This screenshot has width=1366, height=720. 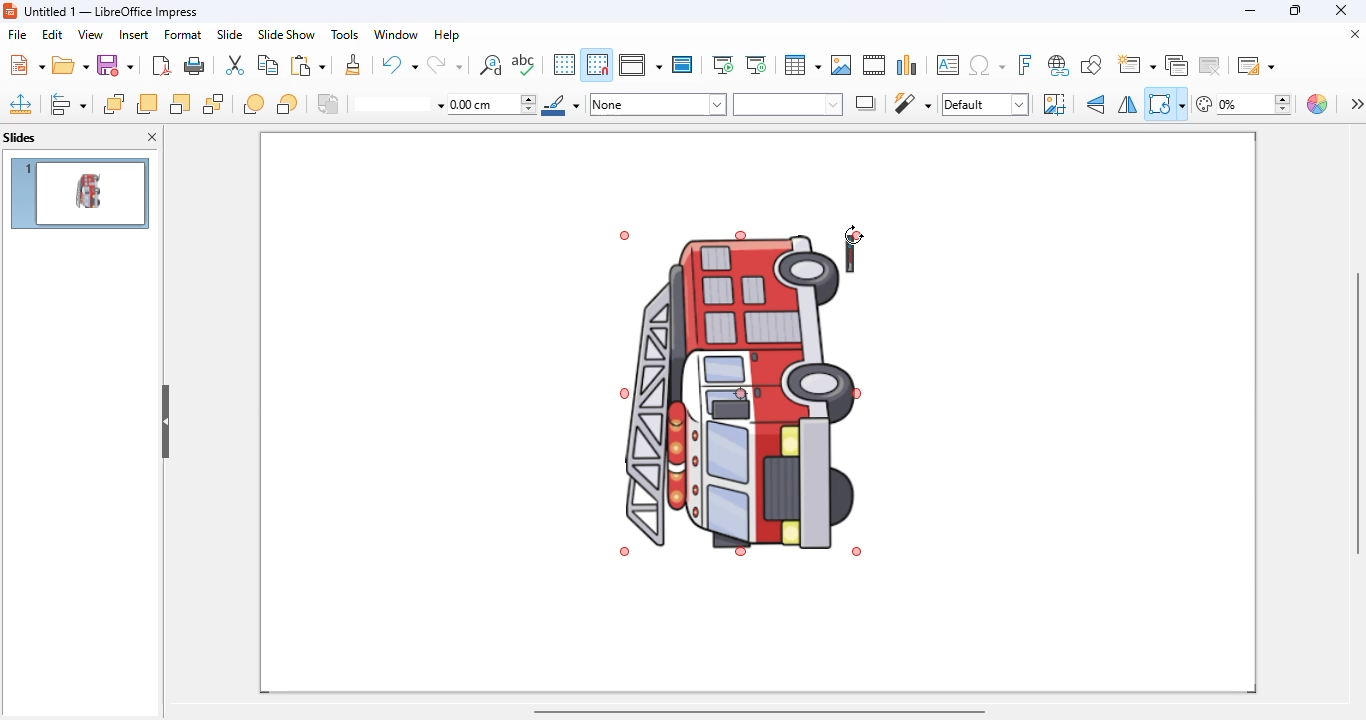 What do you see at coordinates (1127, 105) in the screenshot?
I see `horizontally` at bounding box center [1127, 105].